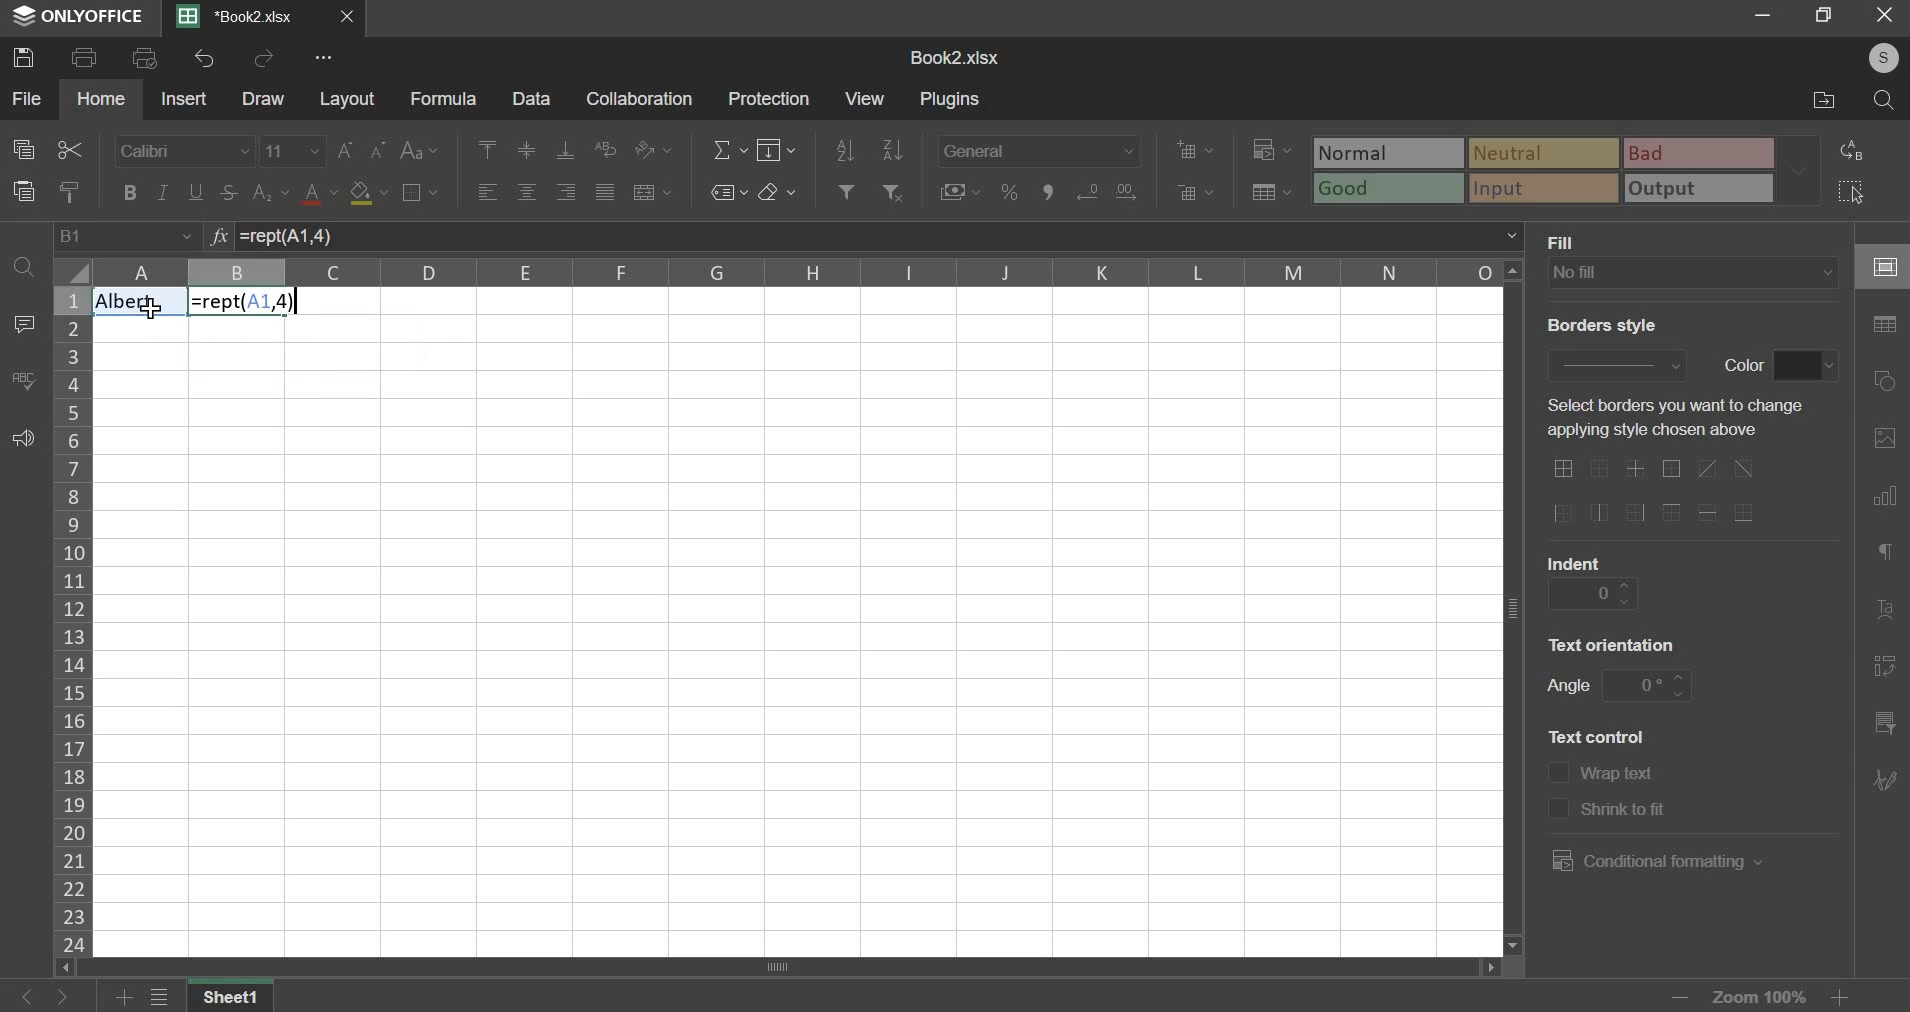 The image size is (1910, 1012). Describe the element at coordinates (1750, 995) in the screenshot. I see `zoom` at that location.